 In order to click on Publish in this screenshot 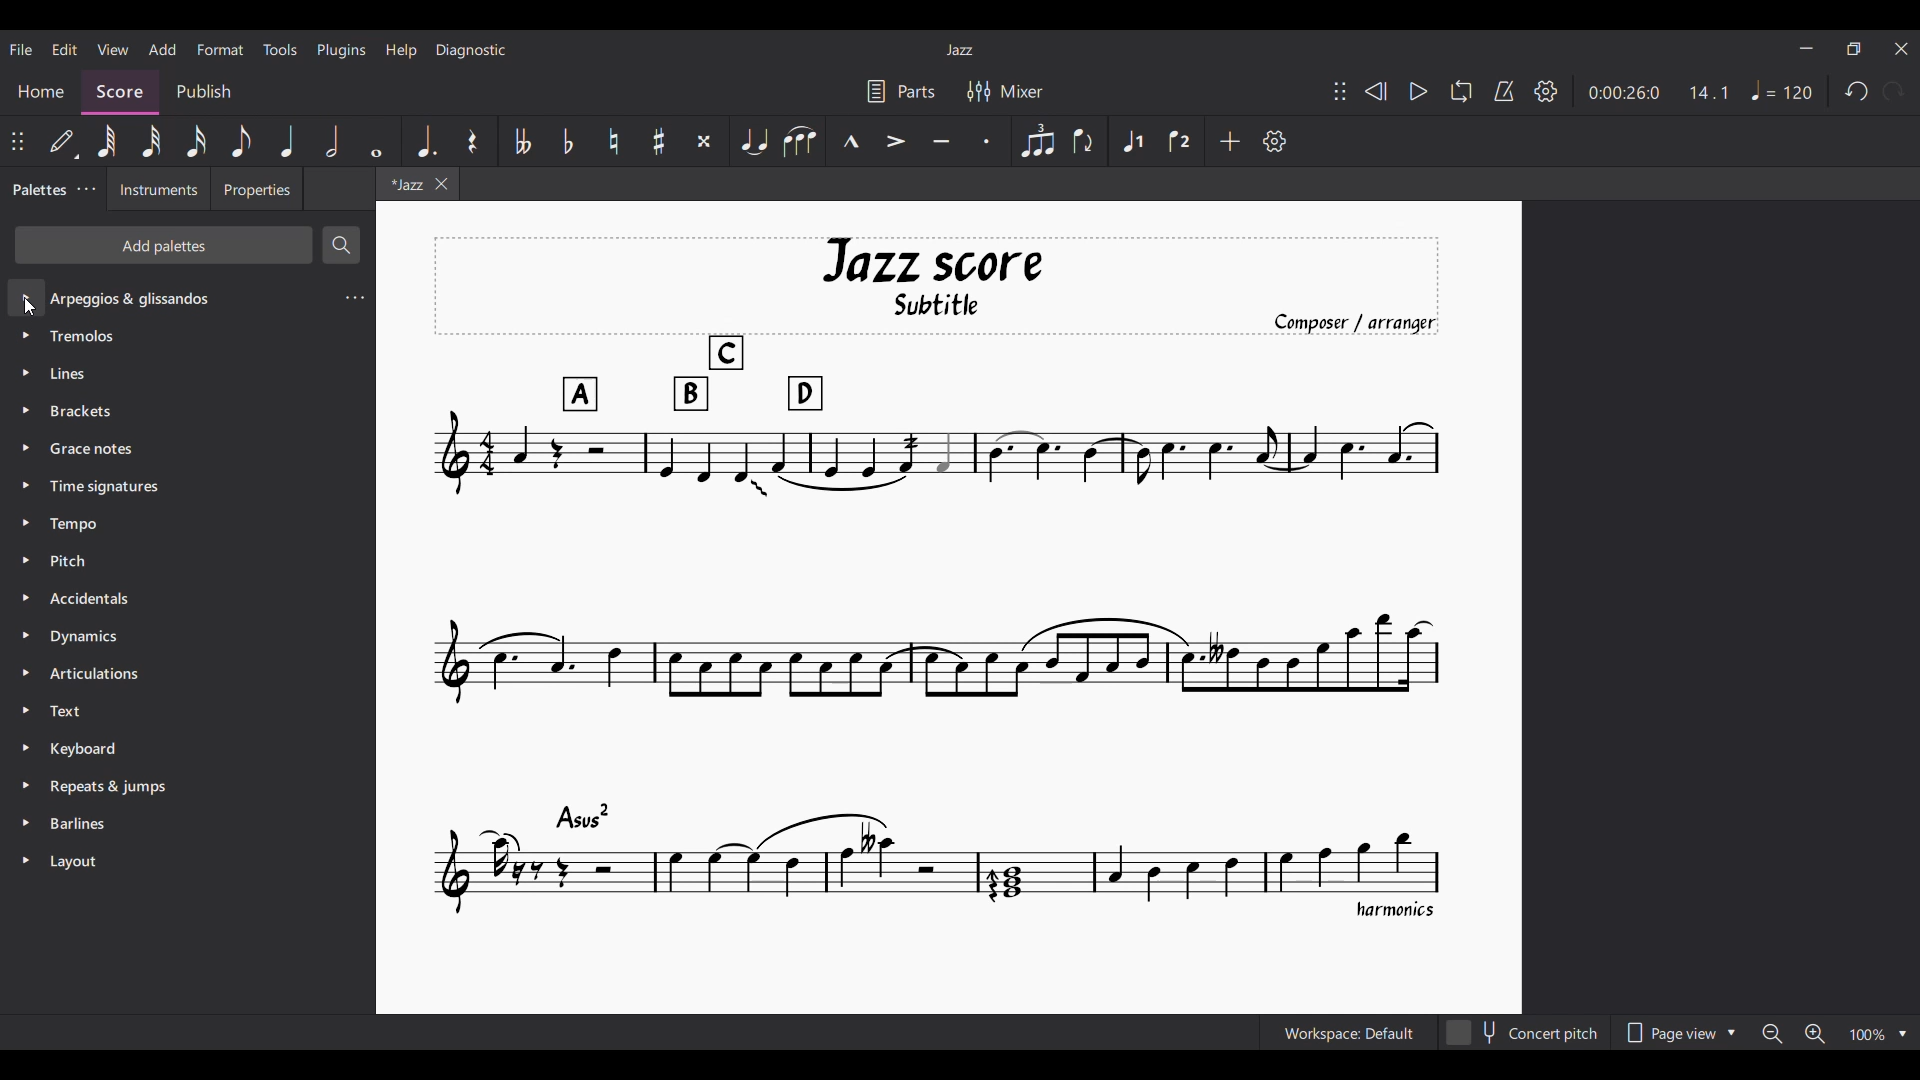, I will do `click(205, 93)`.